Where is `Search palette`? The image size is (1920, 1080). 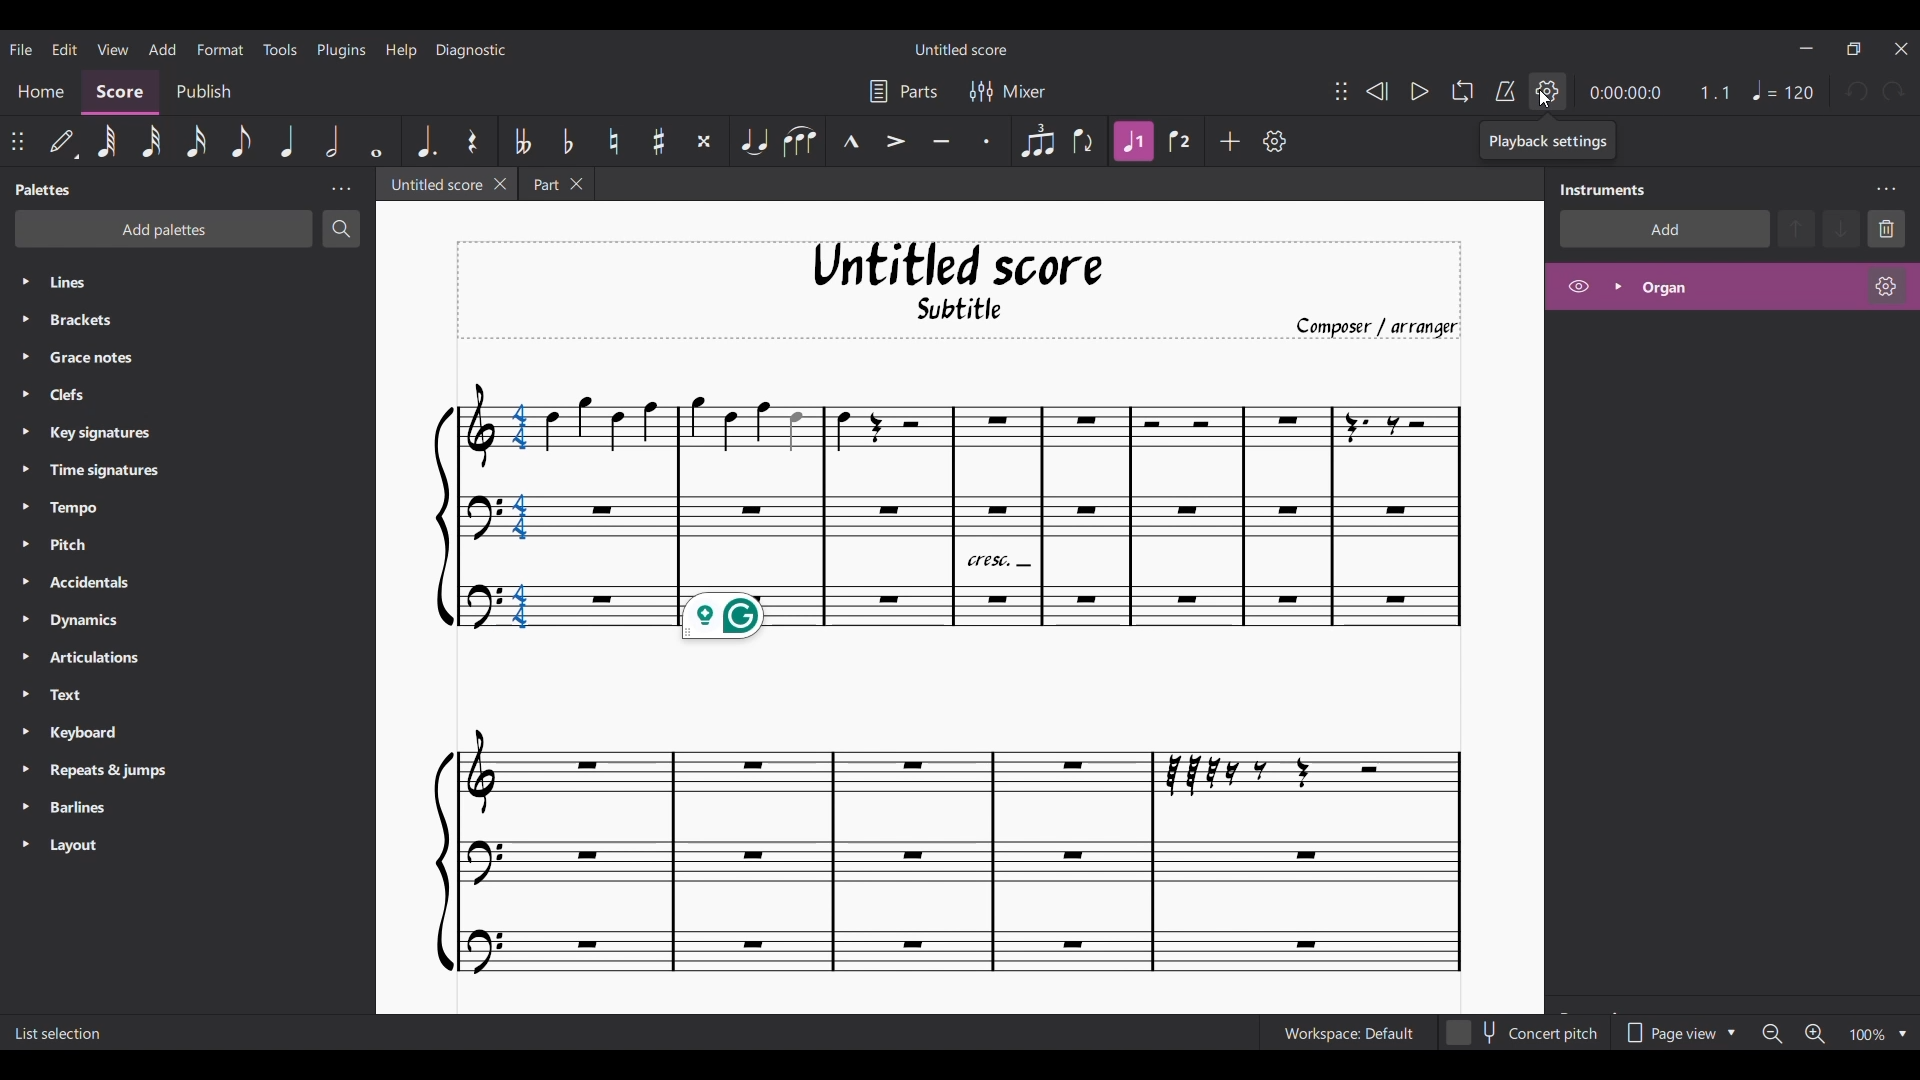
Search palette is located at coordinates (341, 228).